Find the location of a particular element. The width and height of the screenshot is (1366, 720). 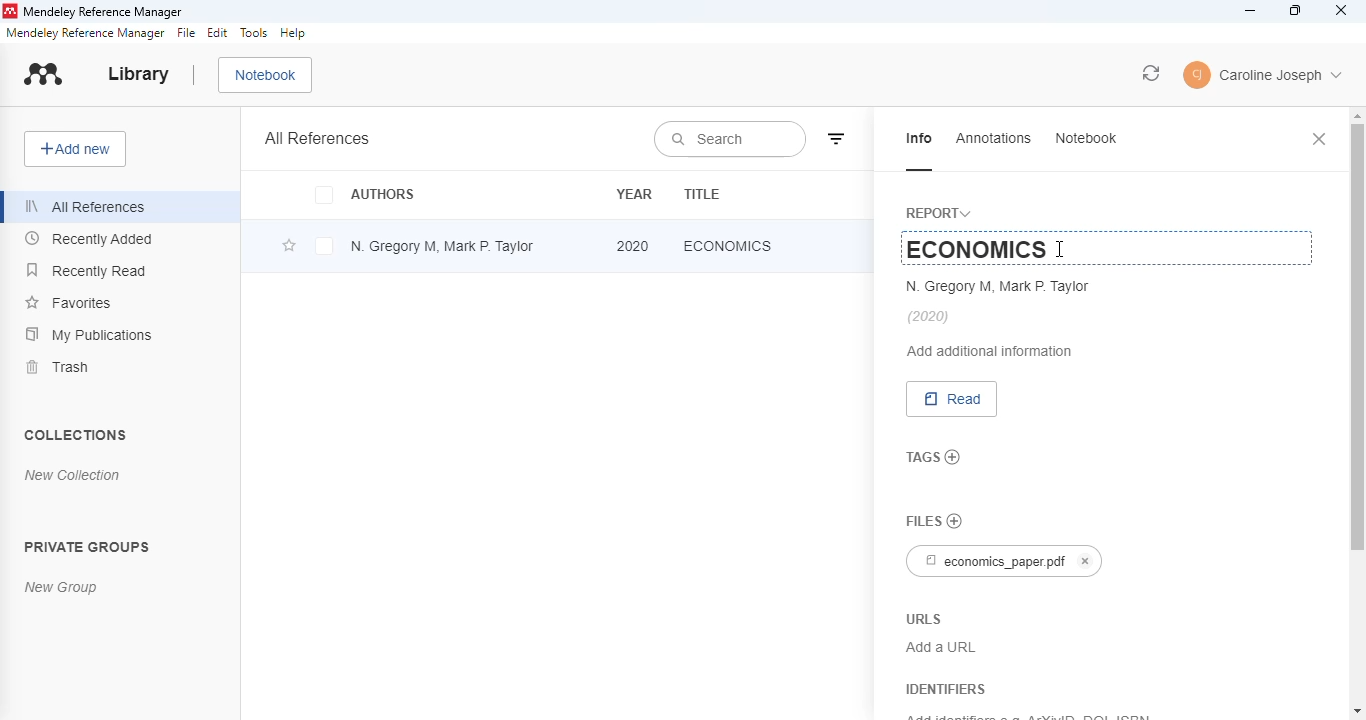

trash is located at coordinates (57, 367).